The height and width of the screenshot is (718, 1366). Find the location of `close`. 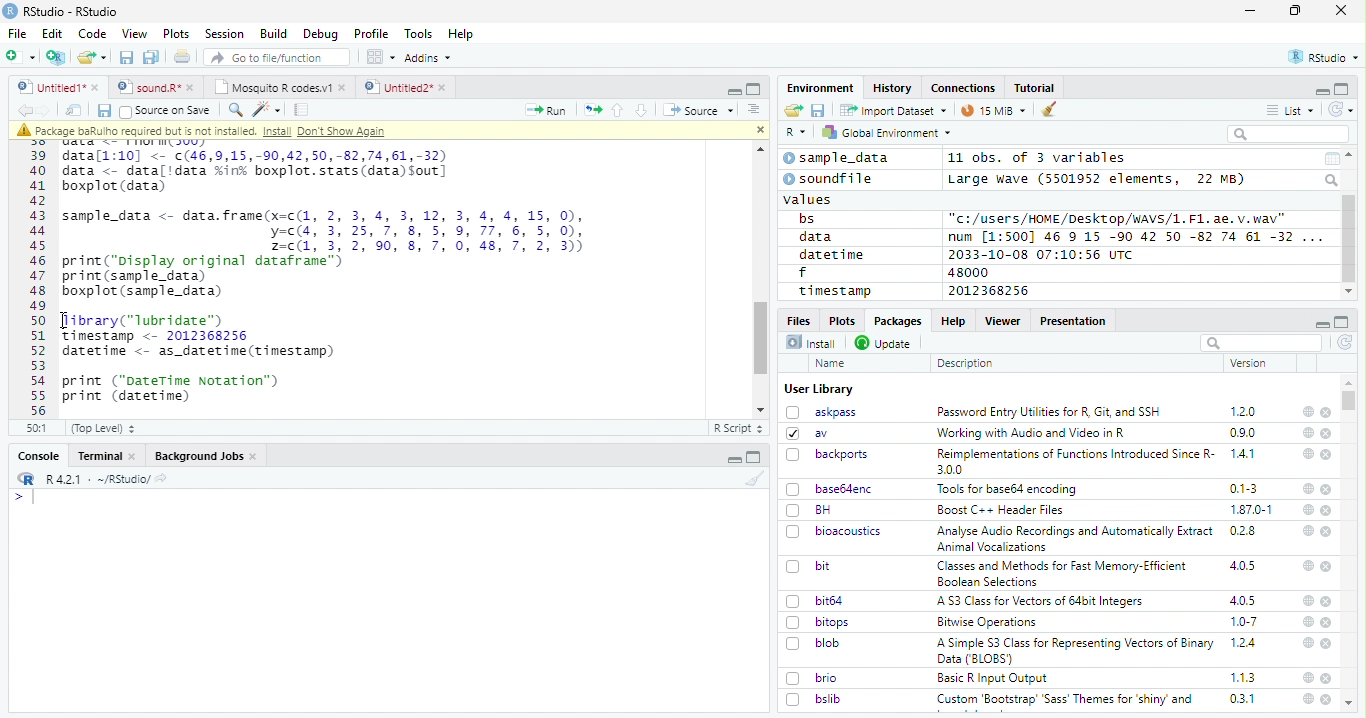

close is located at coordinates (1327, 623).